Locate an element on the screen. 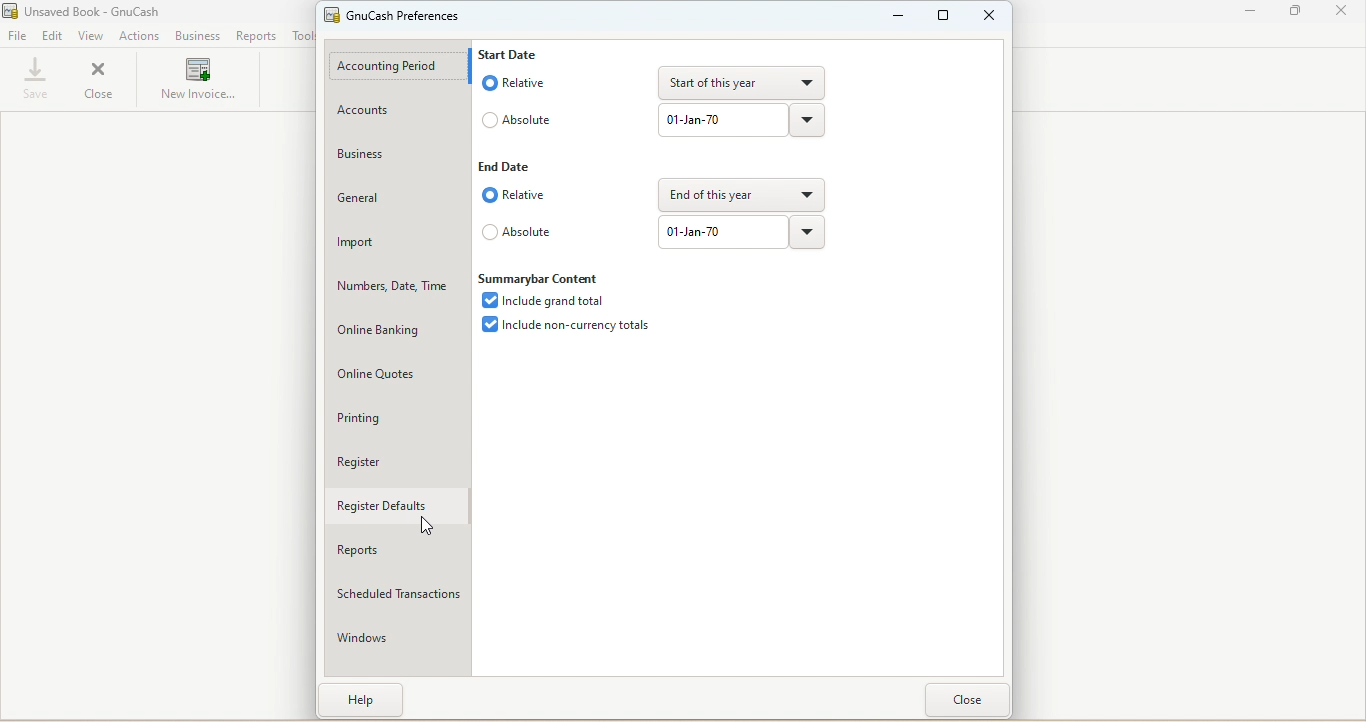 The width and height of the screenshot is (1366, 722). Close is located at coordinates (1342, 14).